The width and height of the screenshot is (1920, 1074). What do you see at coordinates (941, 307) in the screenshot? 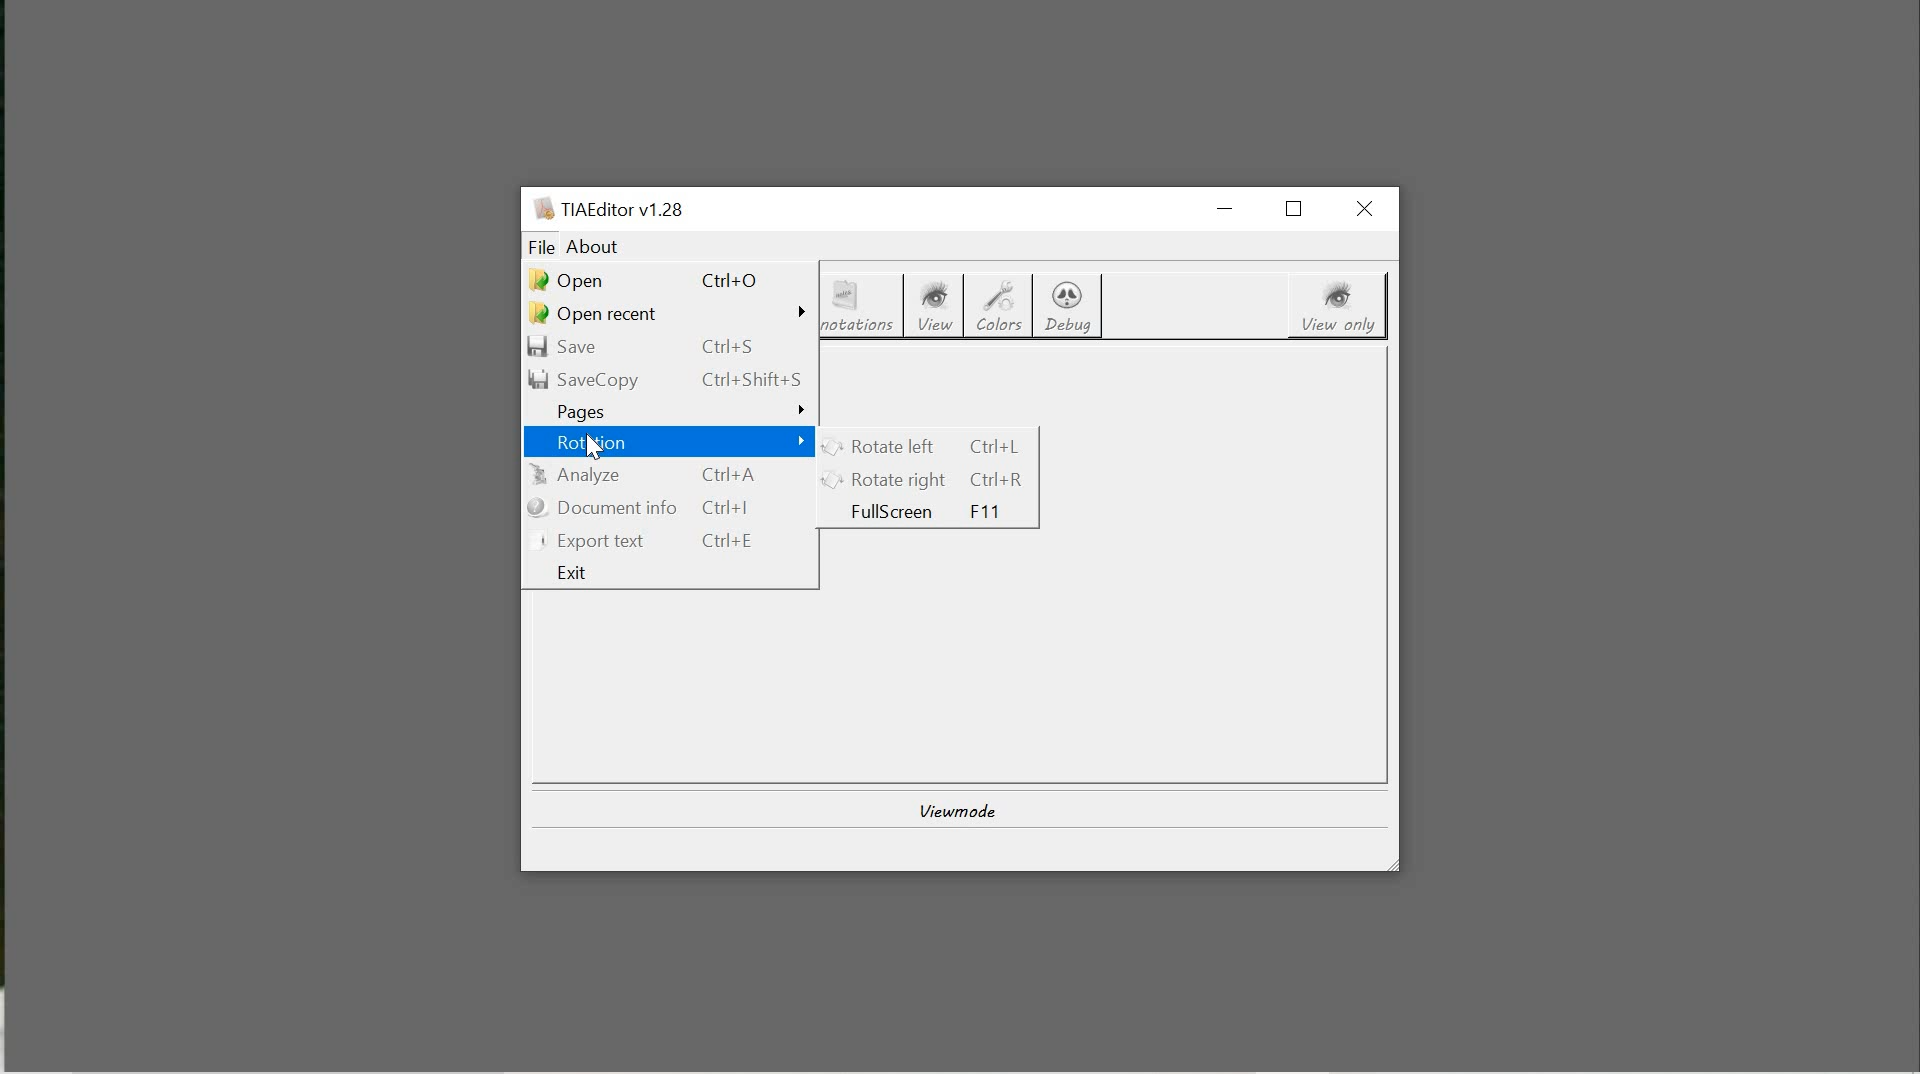
I see `view` at bounding box center [941, 307].